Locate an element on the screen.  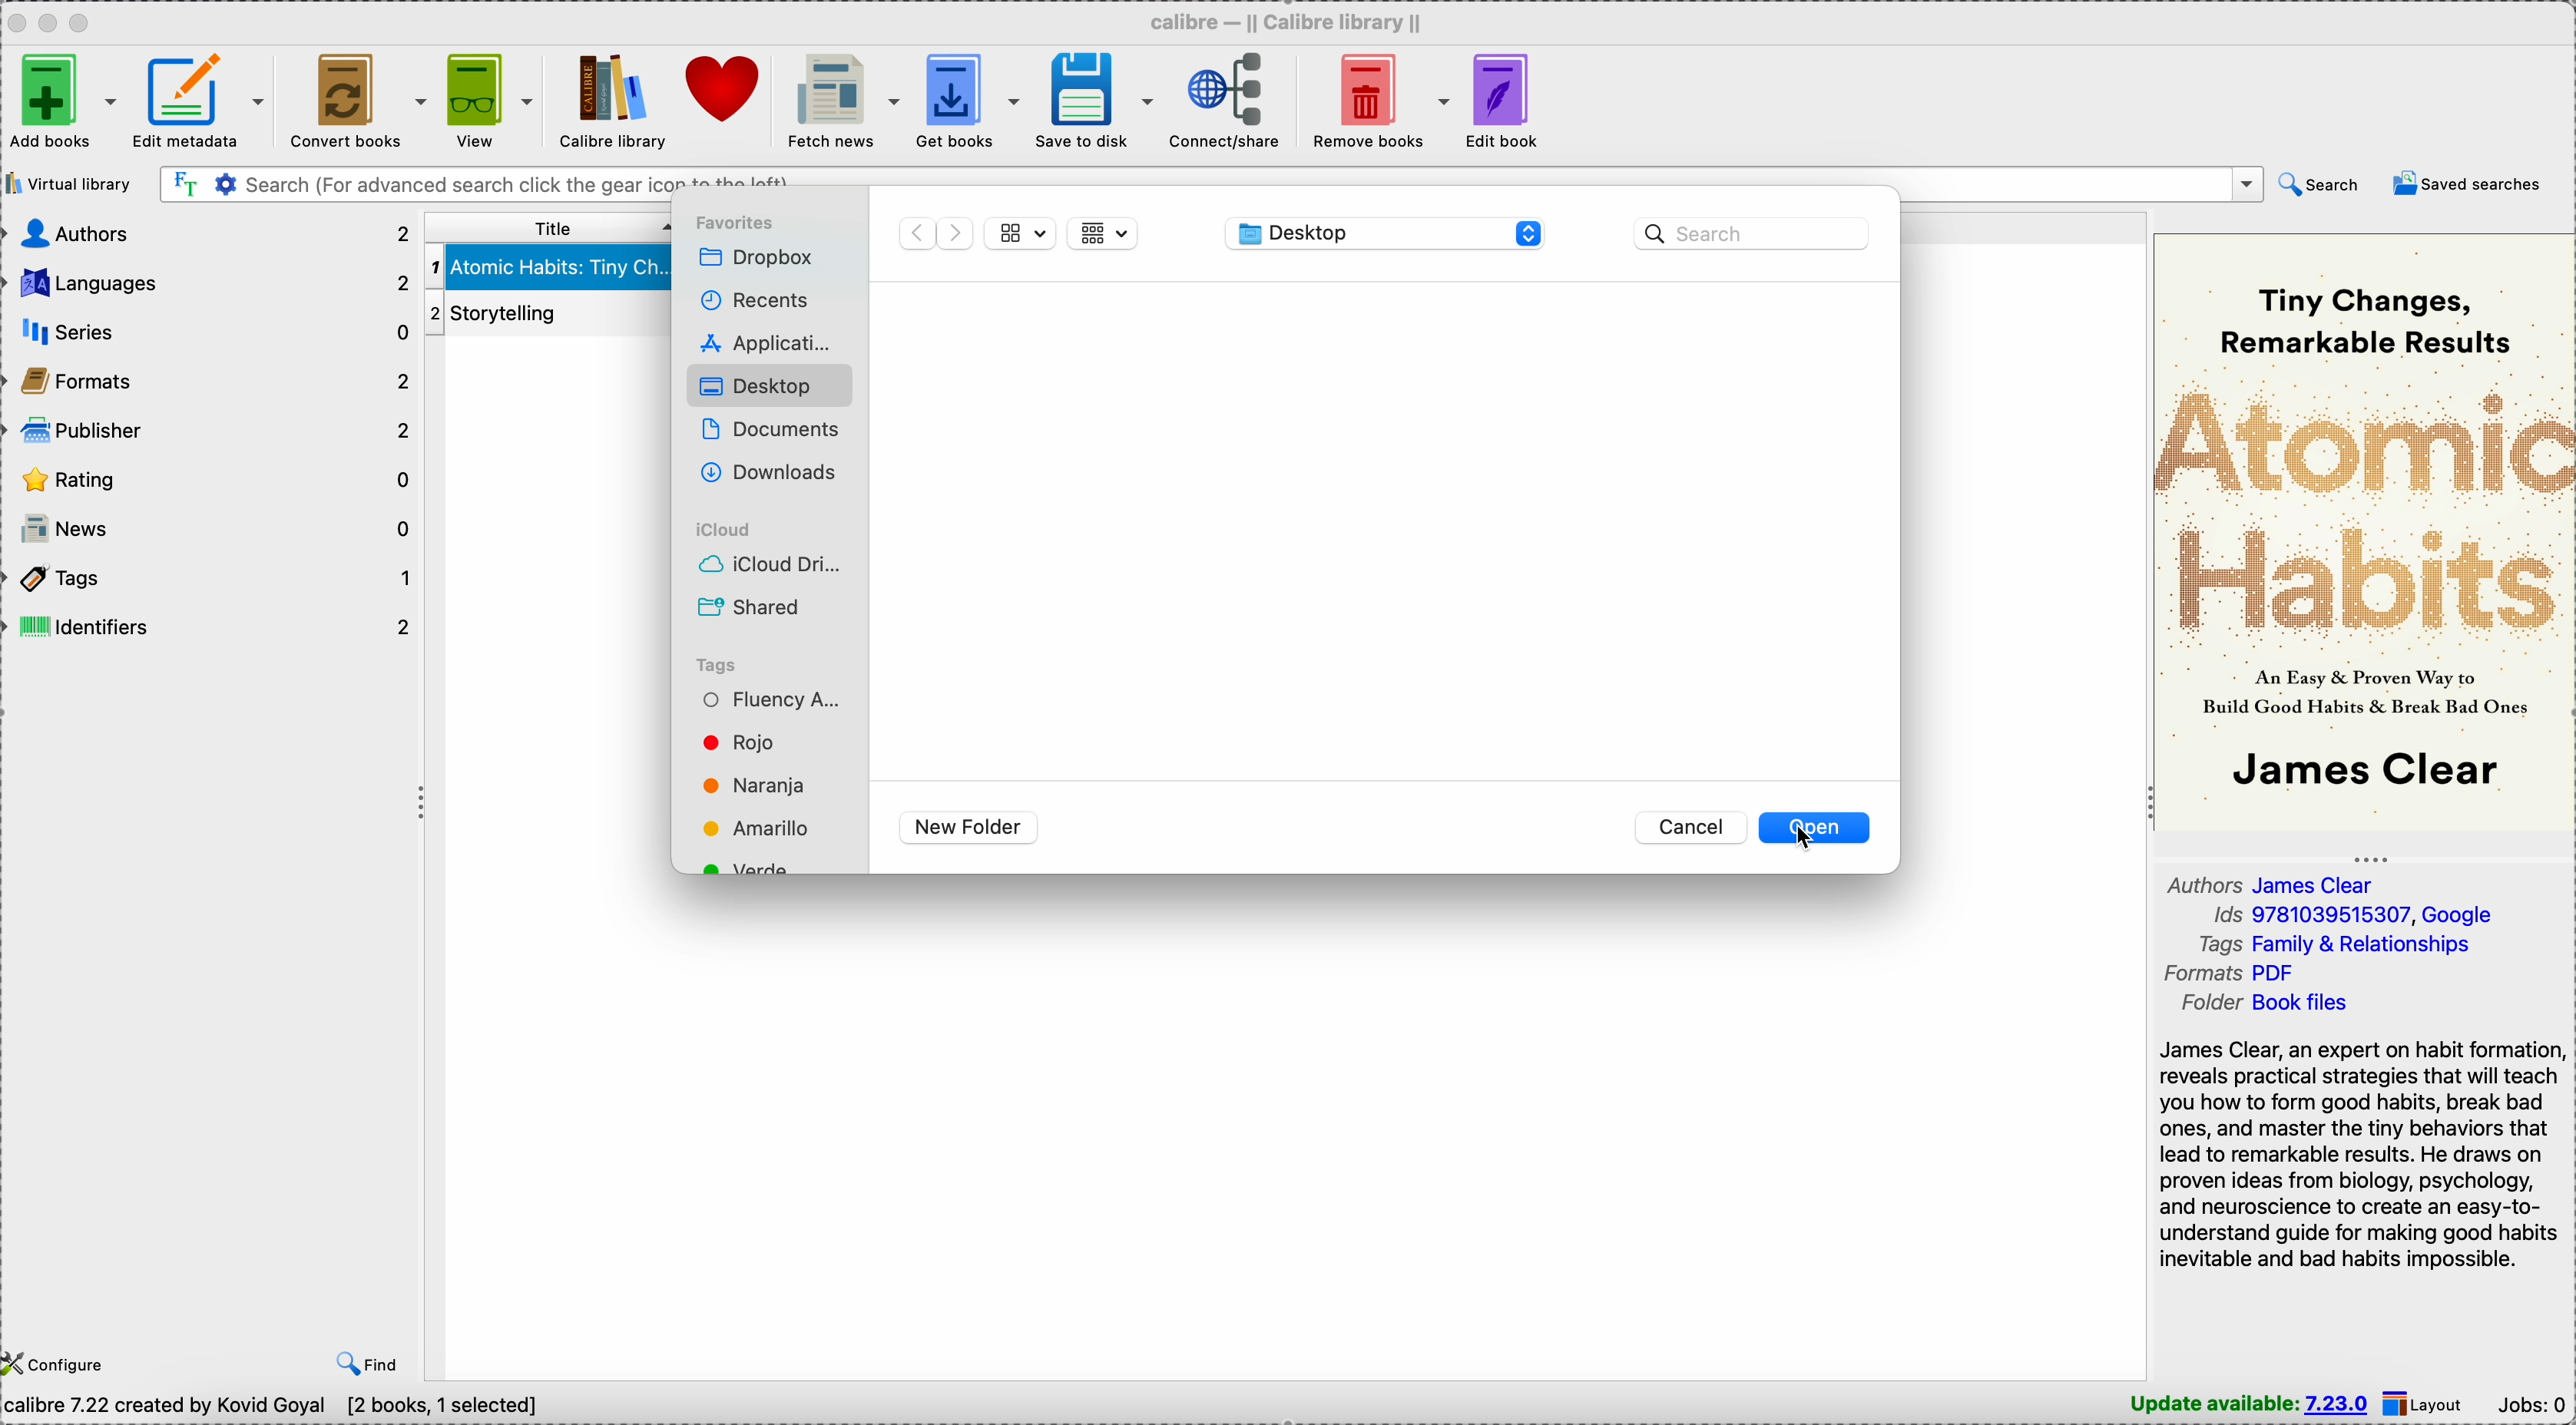
Fluency Academy tag is located at coordinates (777, 700).